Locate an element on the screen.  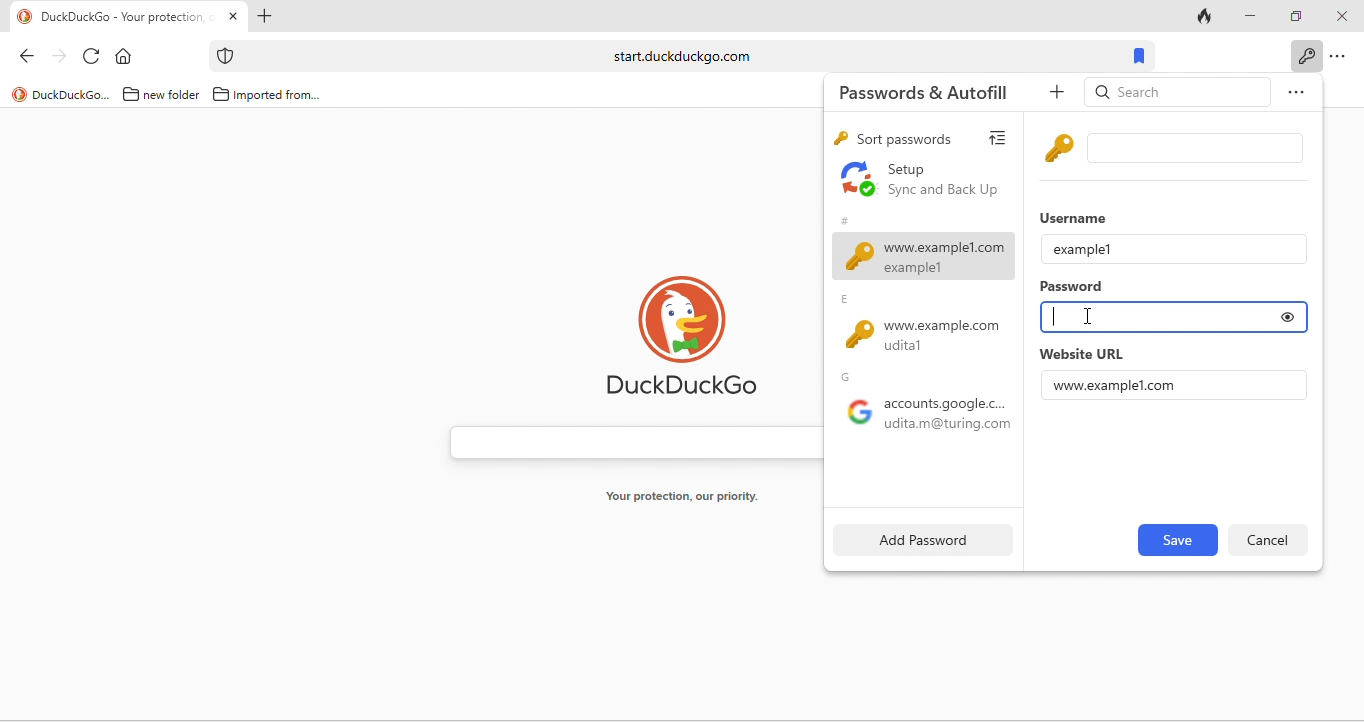
username is located at coordinates (1078, 216).